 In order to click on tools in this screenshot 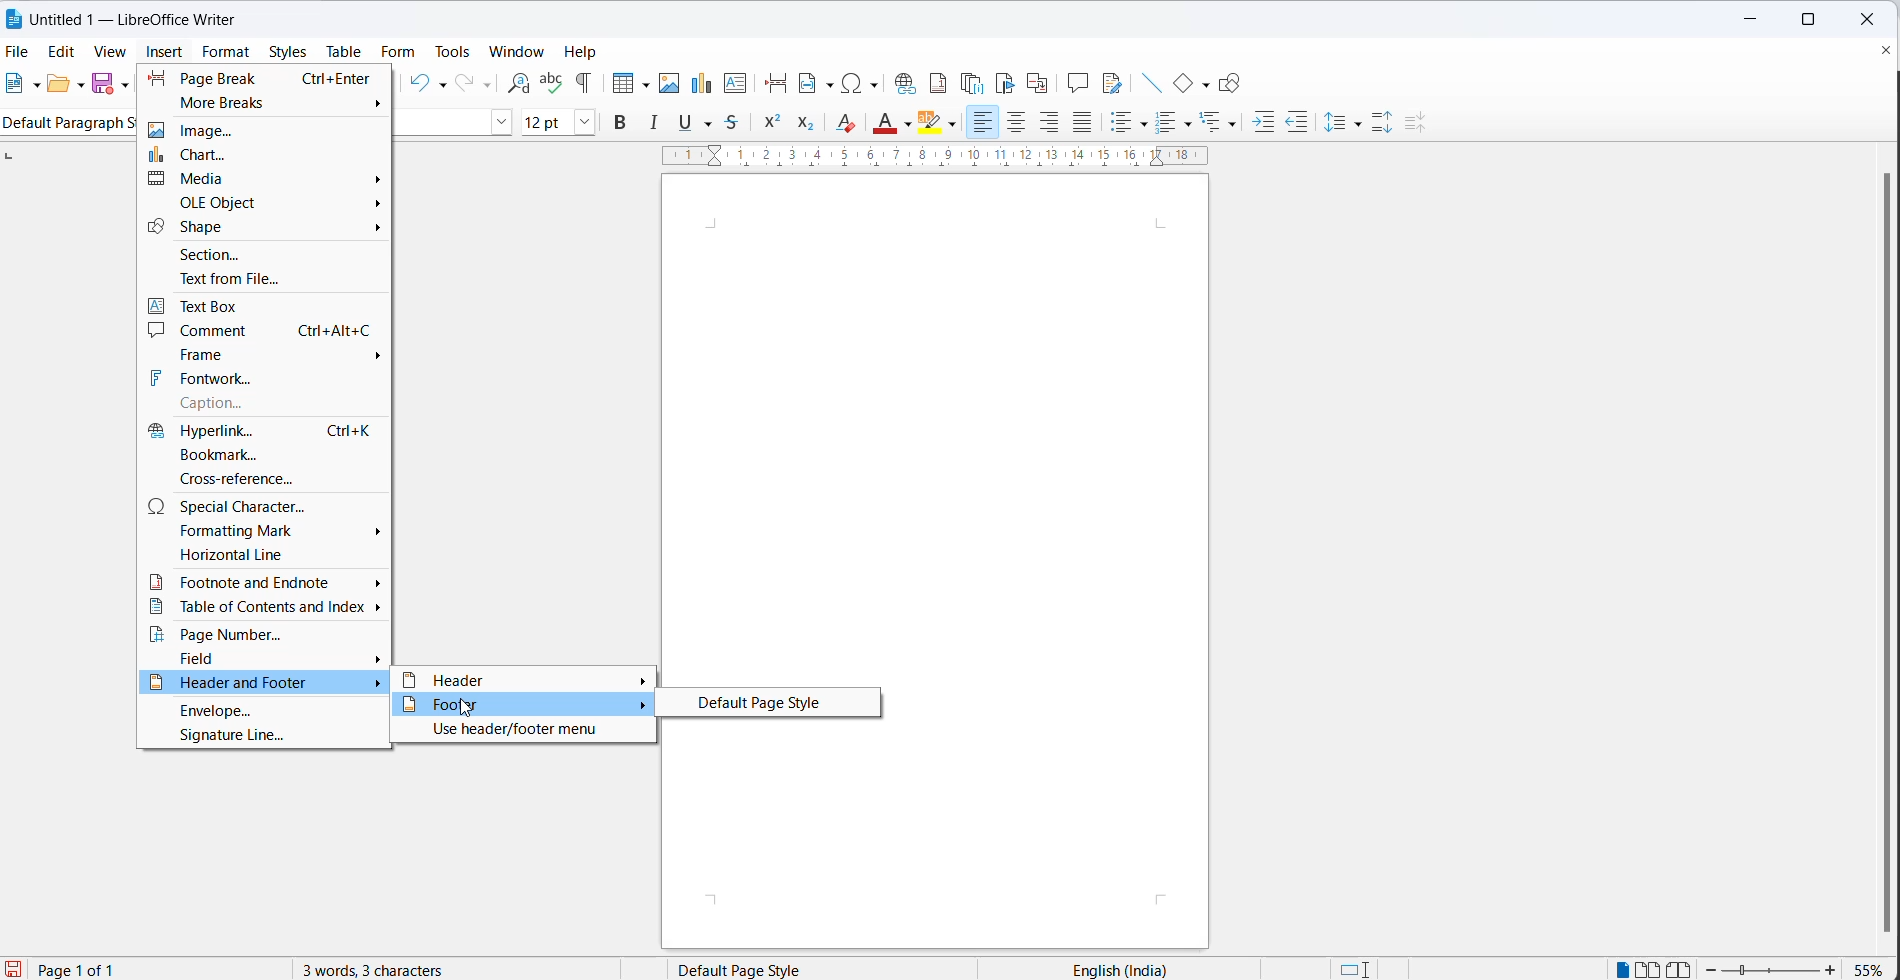, I will do `click(450, 50)`.